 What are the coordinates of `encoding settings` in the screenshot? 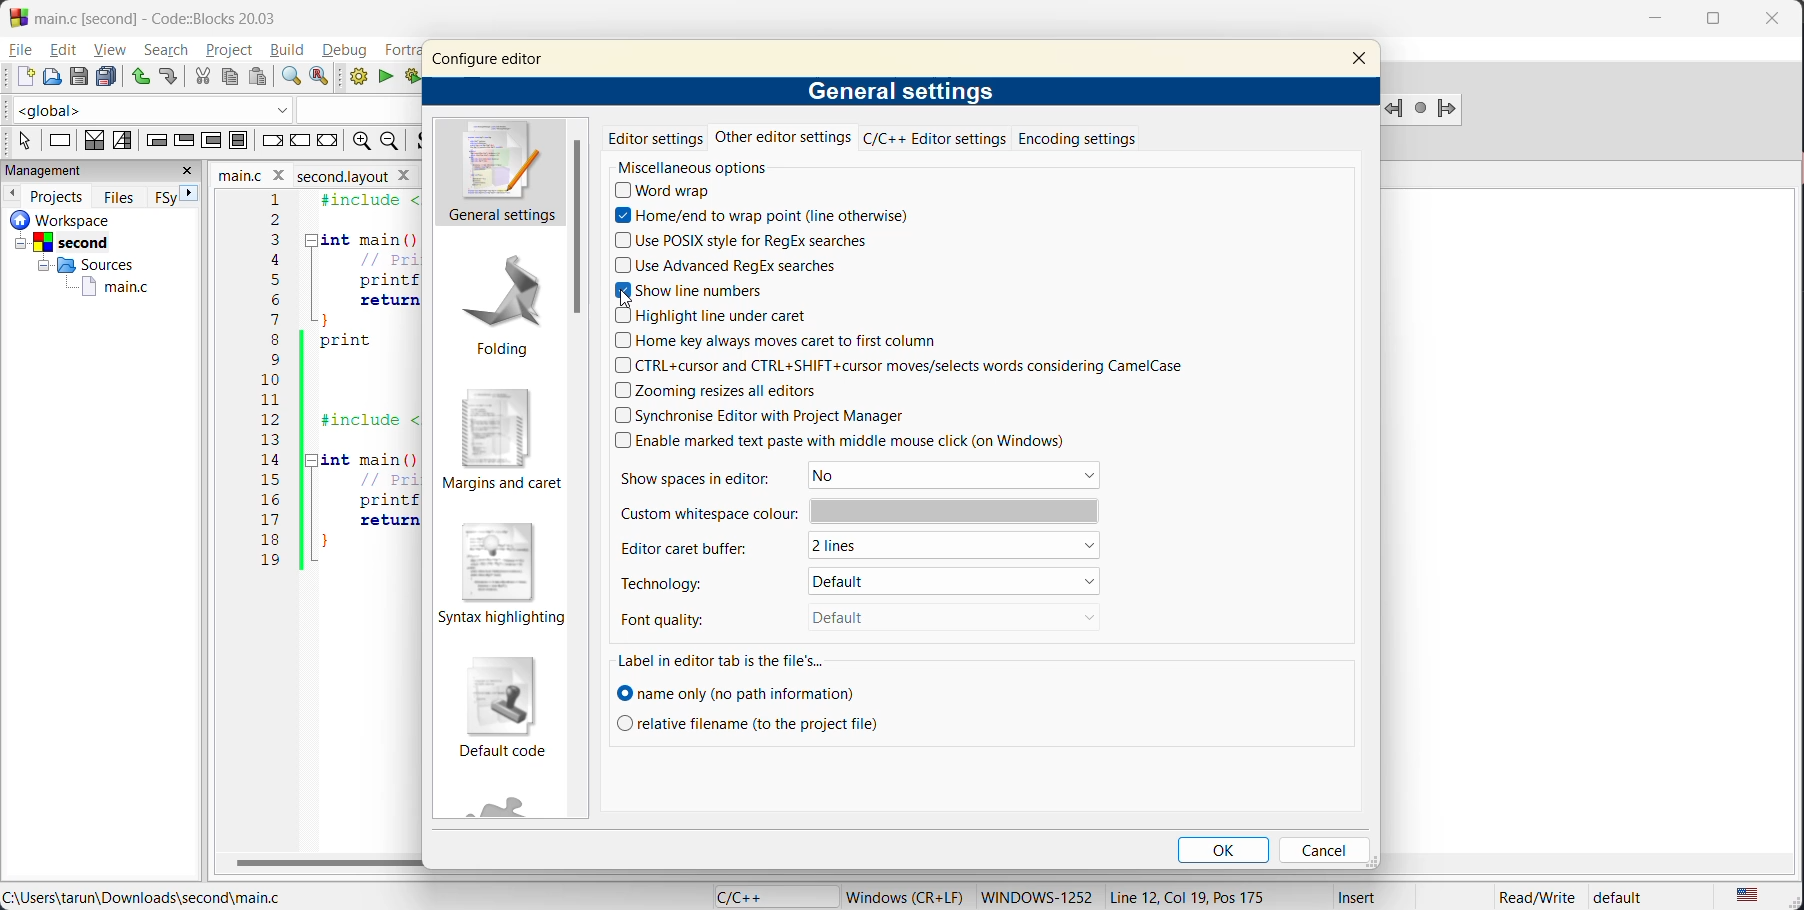 It's located at (1075, 140).